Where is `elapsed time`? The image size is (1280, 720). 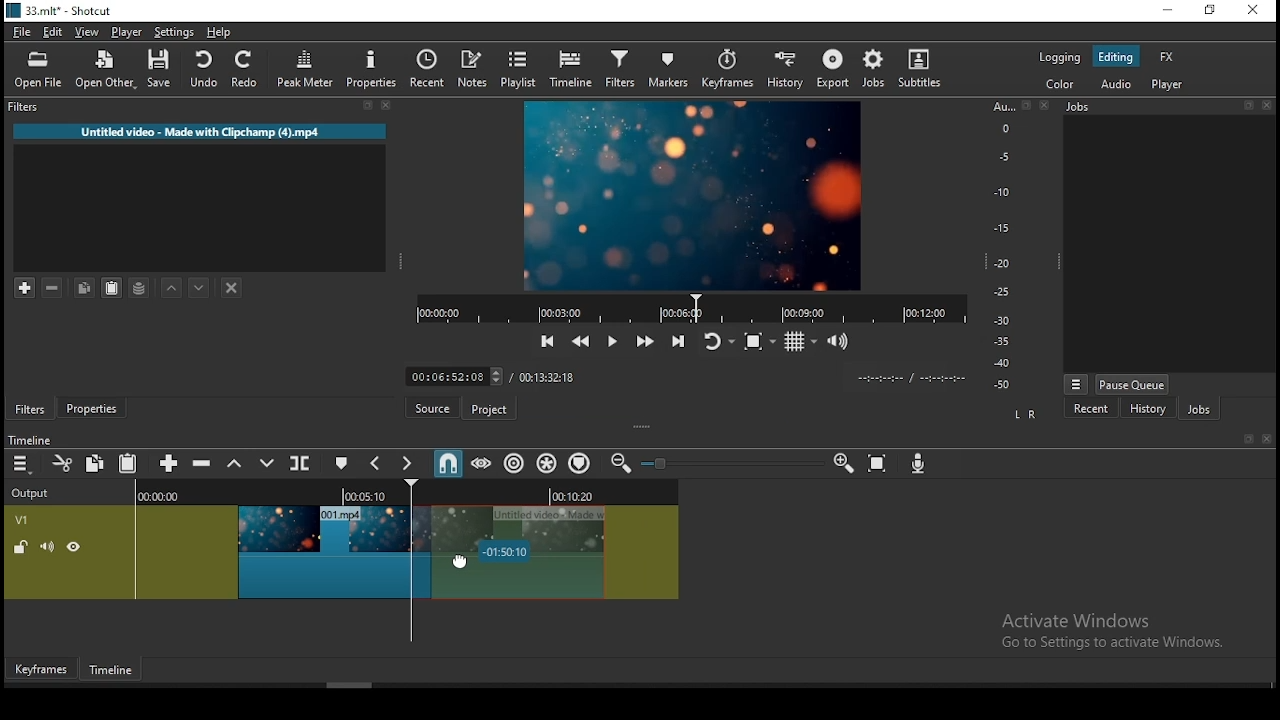
elapsed time is located at coordinates (455, 374).